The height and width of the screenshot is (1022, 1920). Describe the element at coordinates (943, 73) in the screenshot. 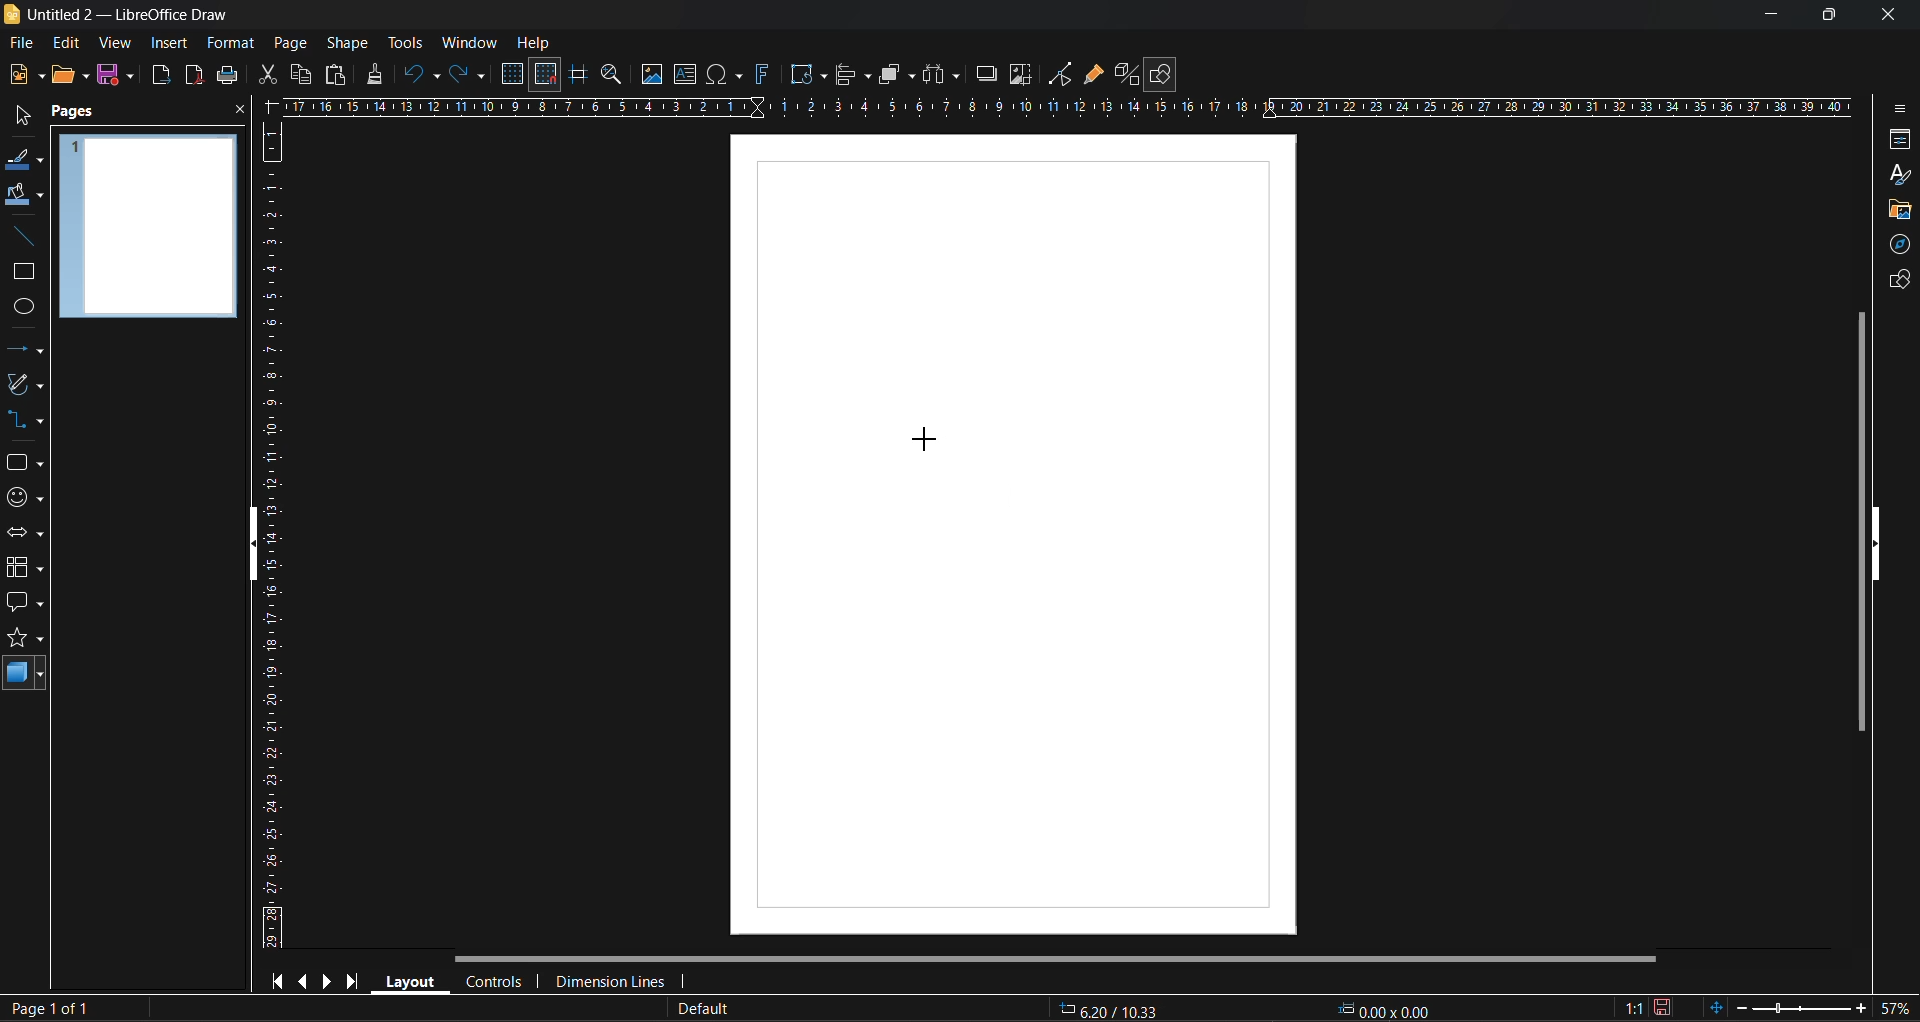

I see `distribute` at that location.